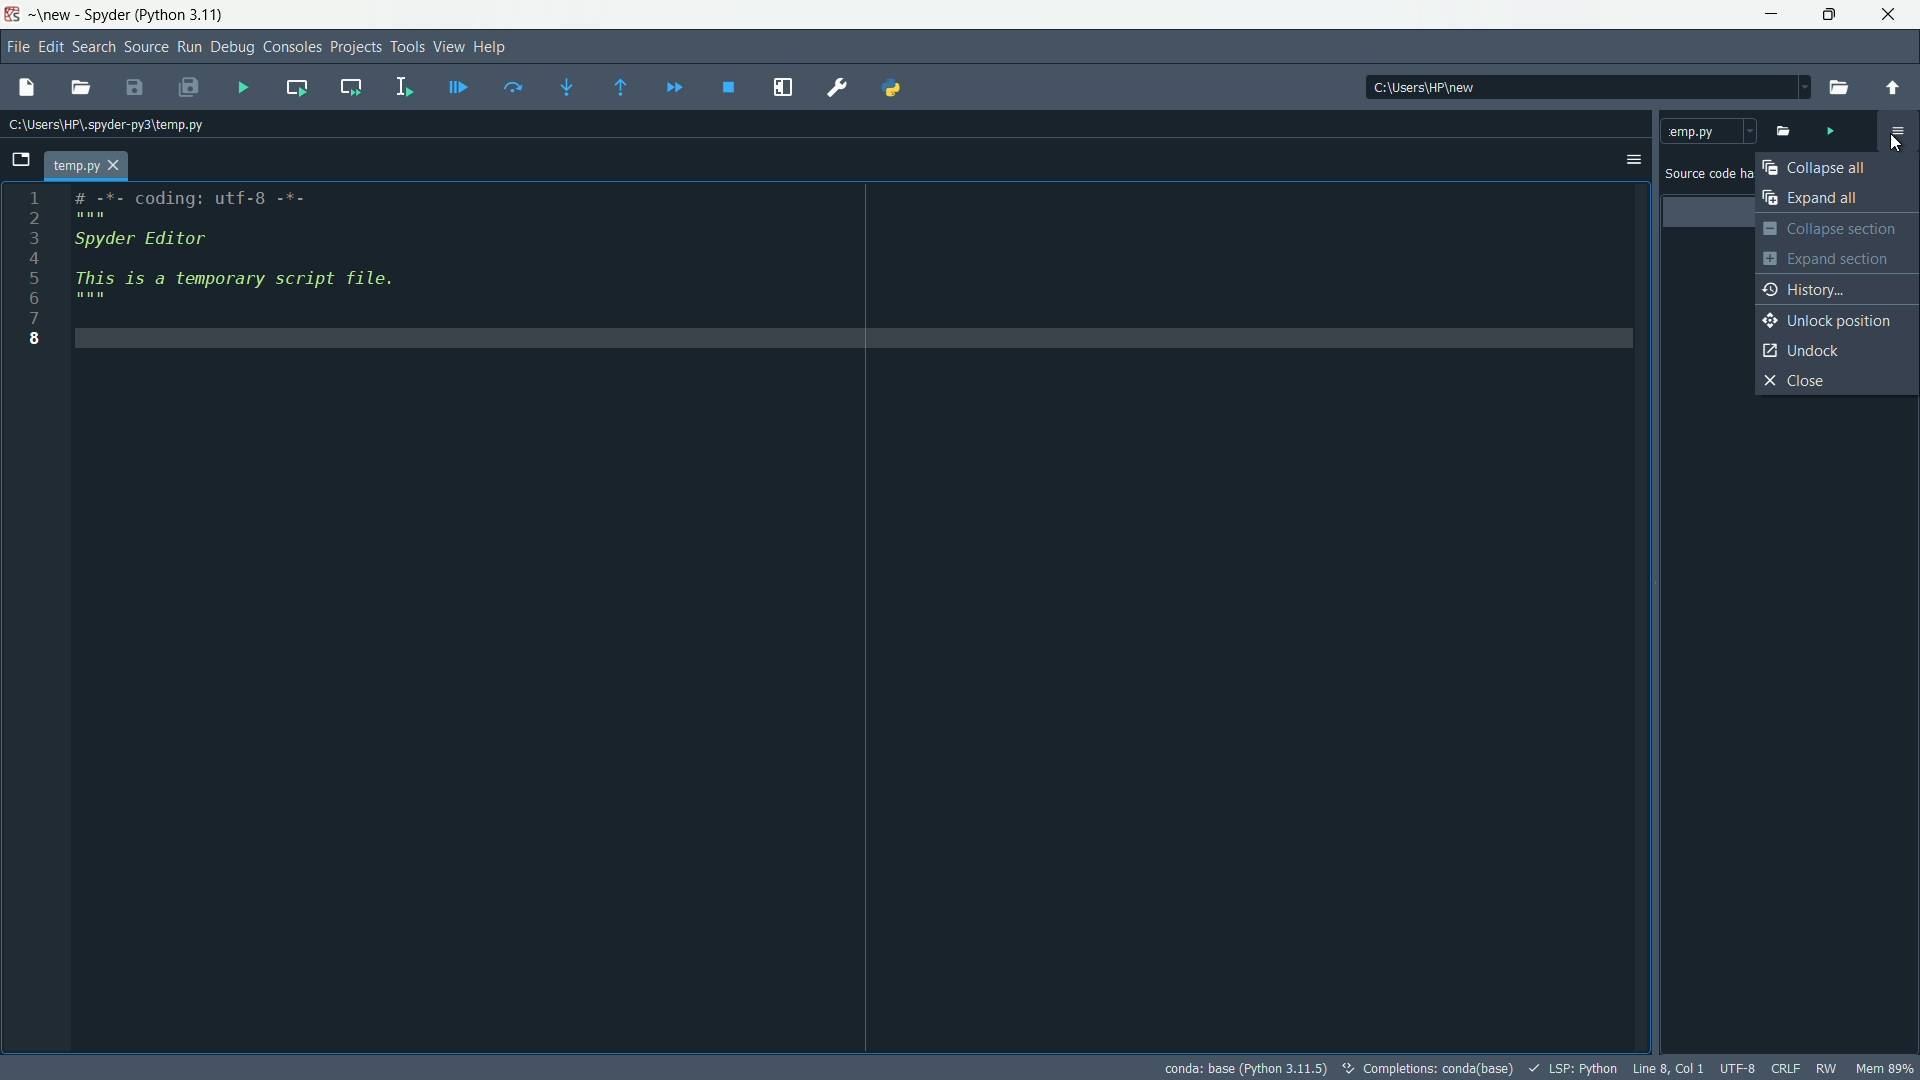  I want to click on debug file, so click(460, 89).